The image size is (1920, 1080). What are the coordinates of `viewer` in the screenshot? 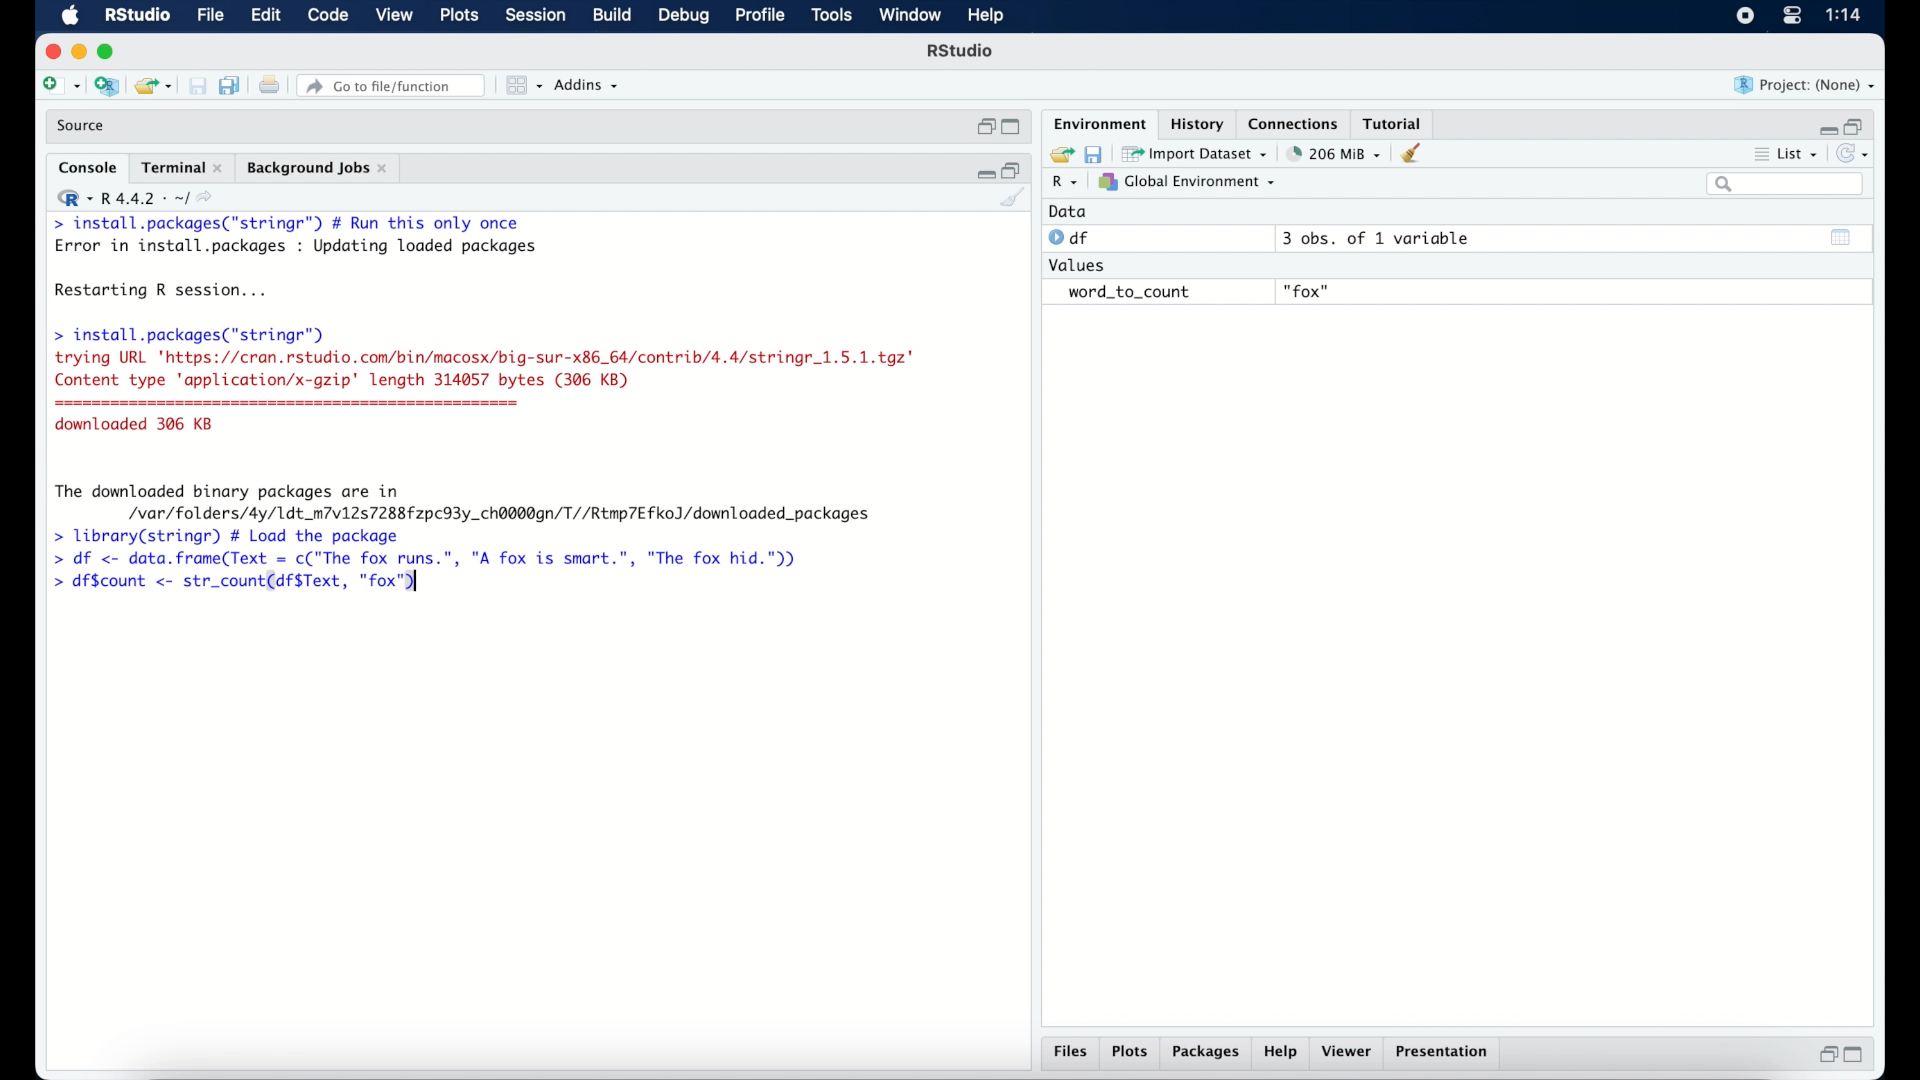 It's located at (1348, 1052).